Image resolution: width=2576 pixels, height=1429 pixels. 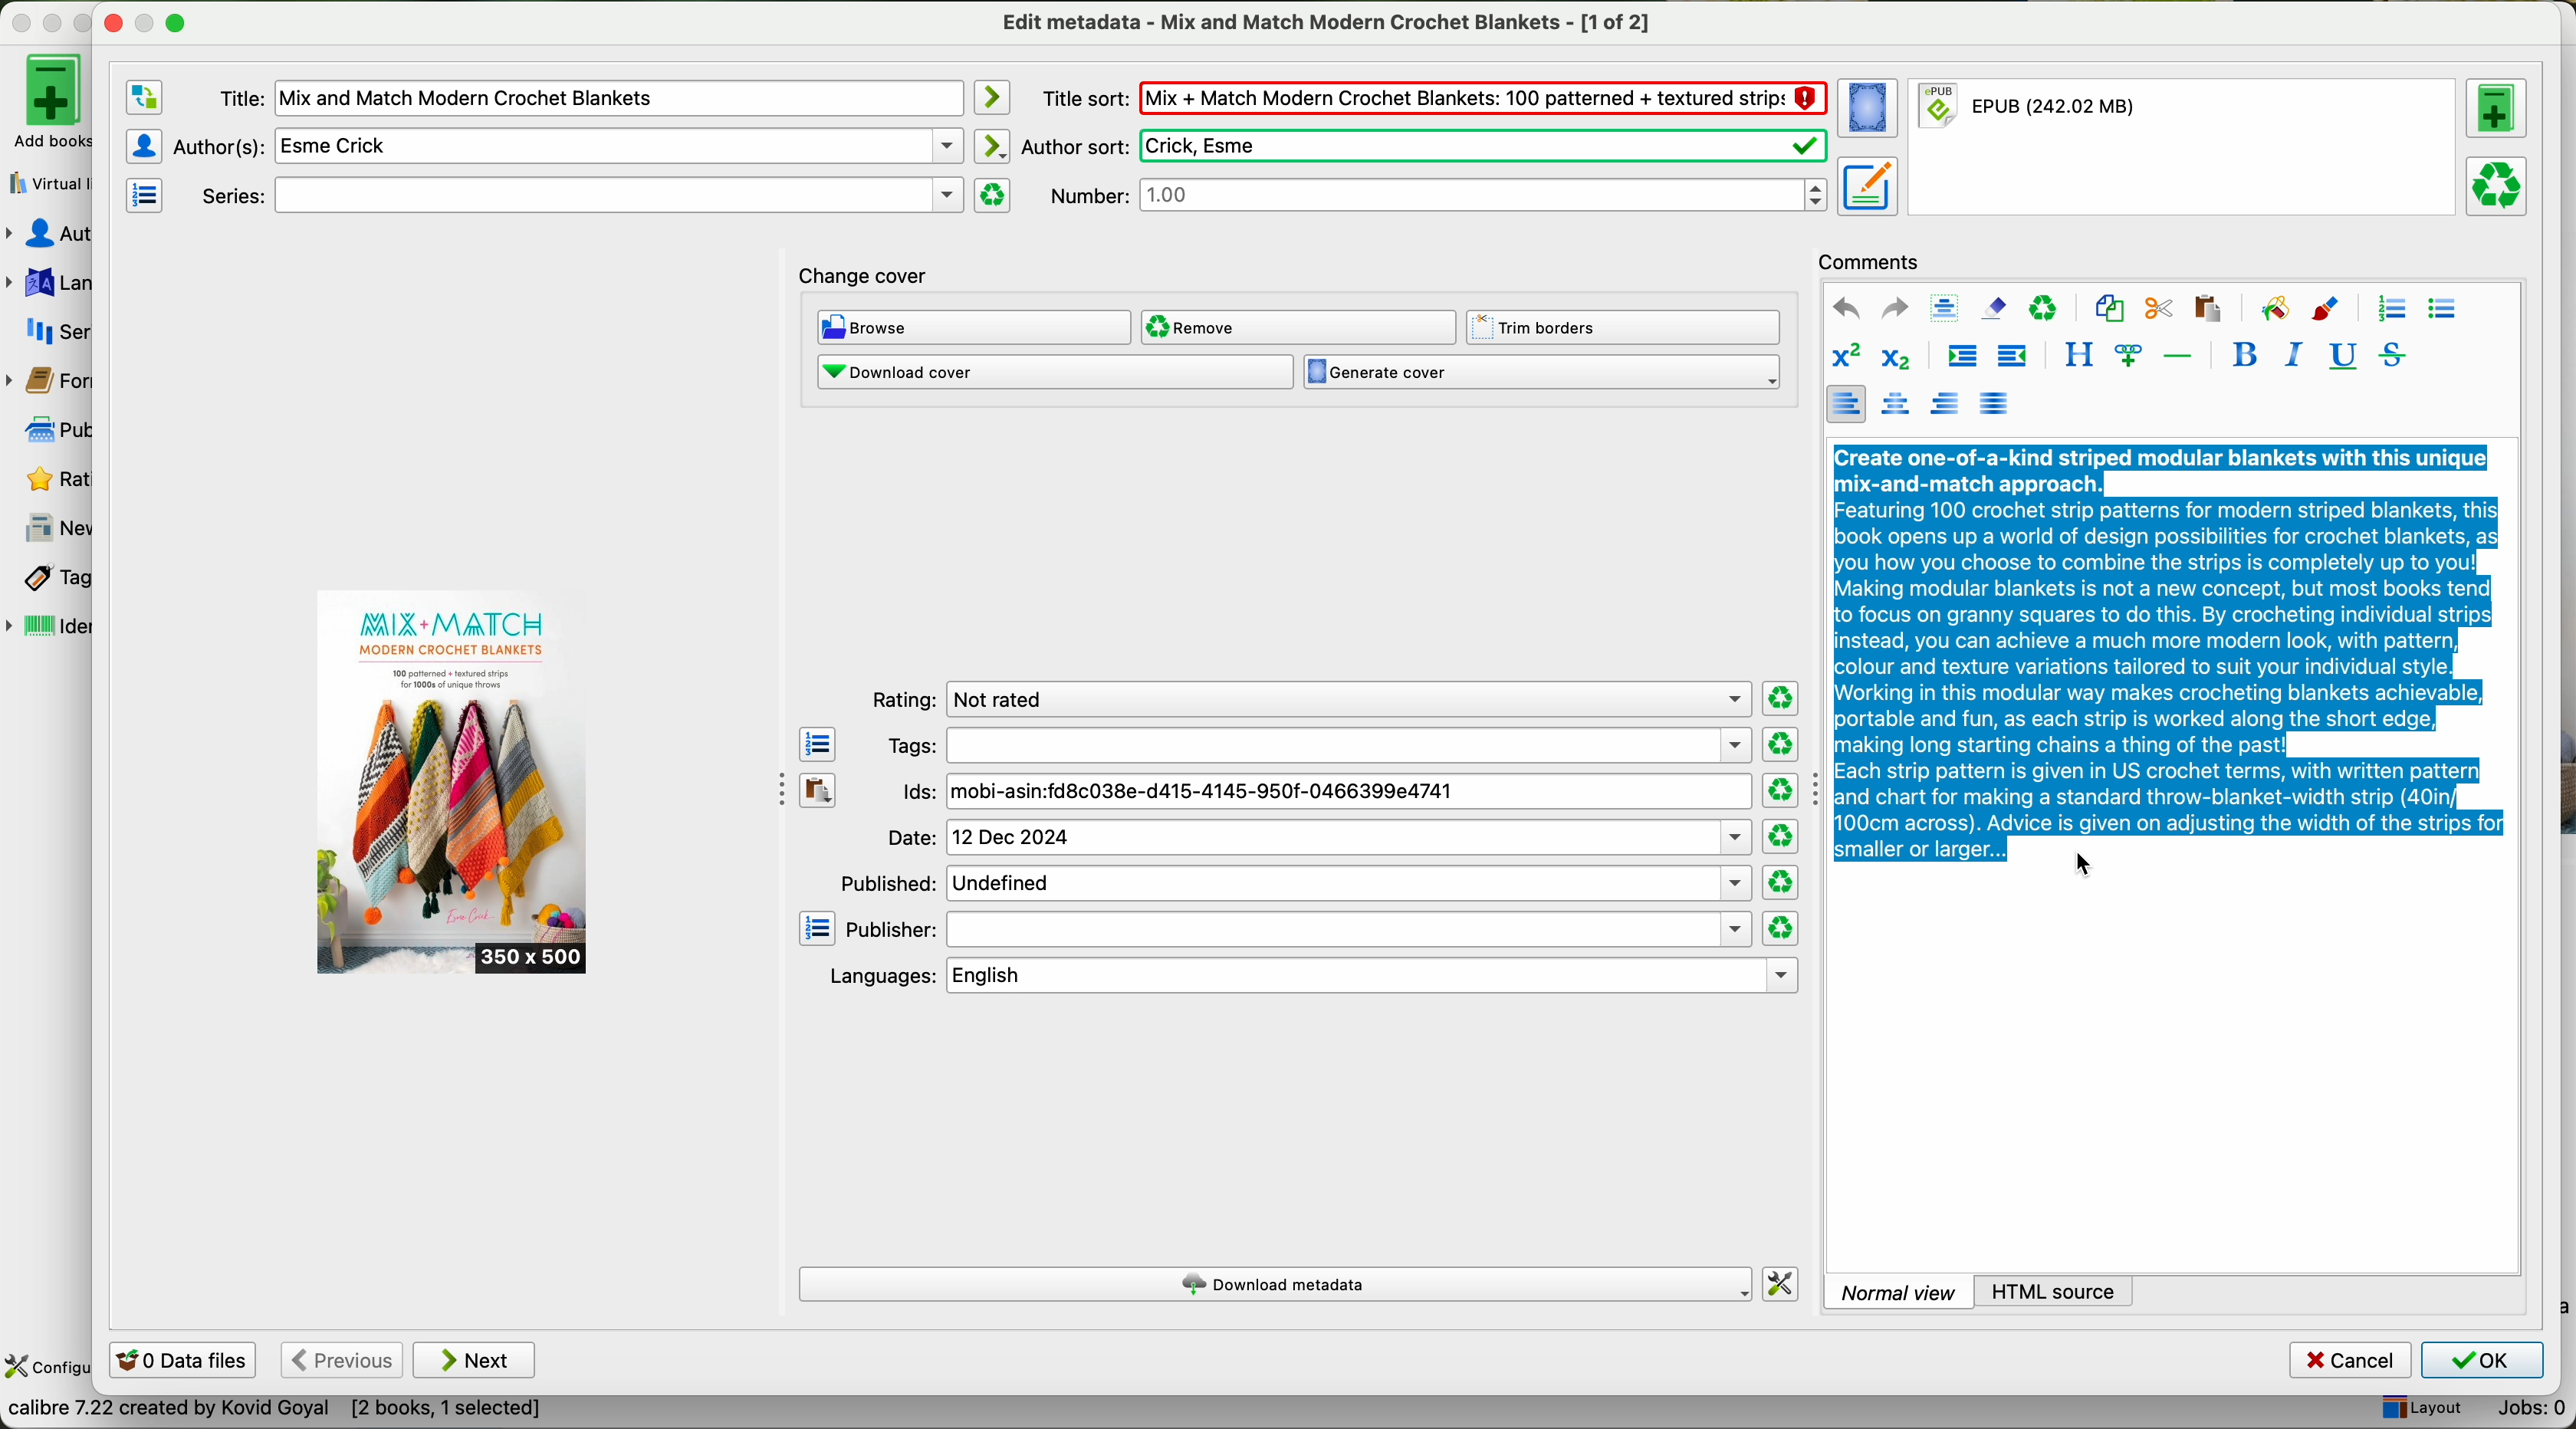 I want to click on virtual library, so click(x=45, y=177).